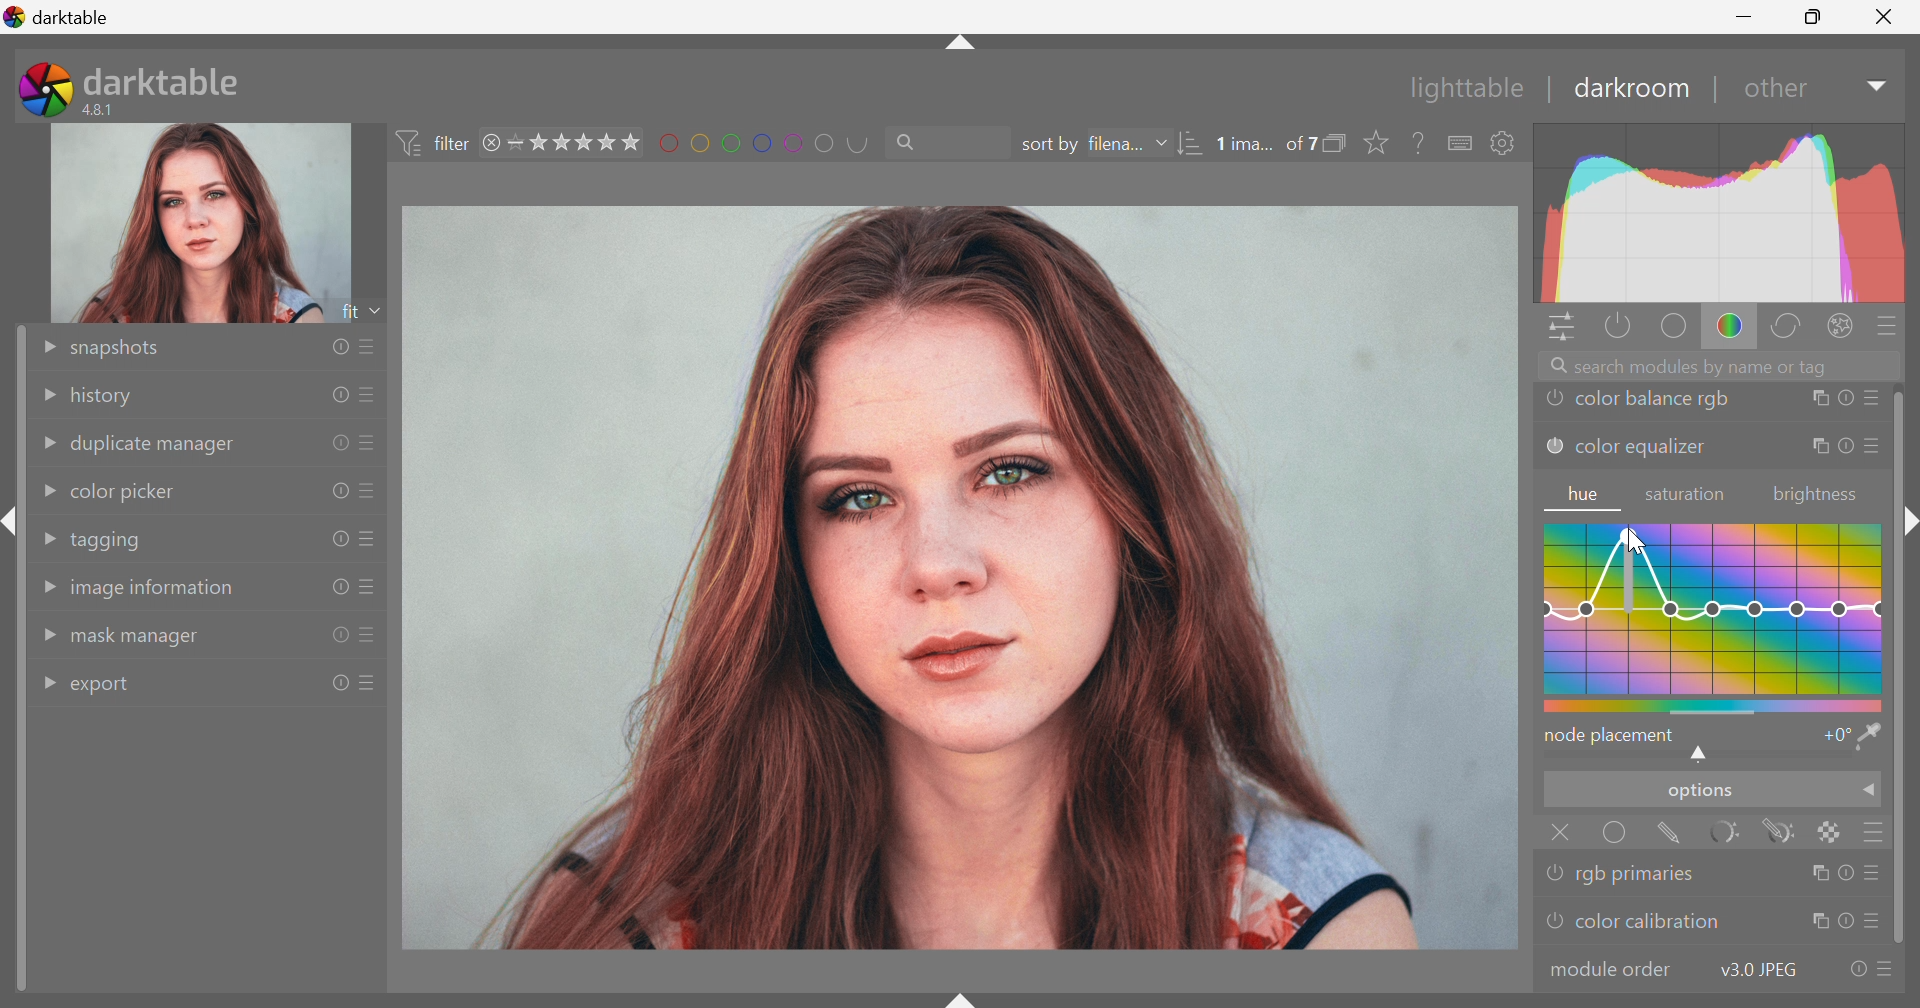  What do you see at coordinates (155, 445) in the screenshot?
I see `duplicate manager` at bounding box center [155, 445].